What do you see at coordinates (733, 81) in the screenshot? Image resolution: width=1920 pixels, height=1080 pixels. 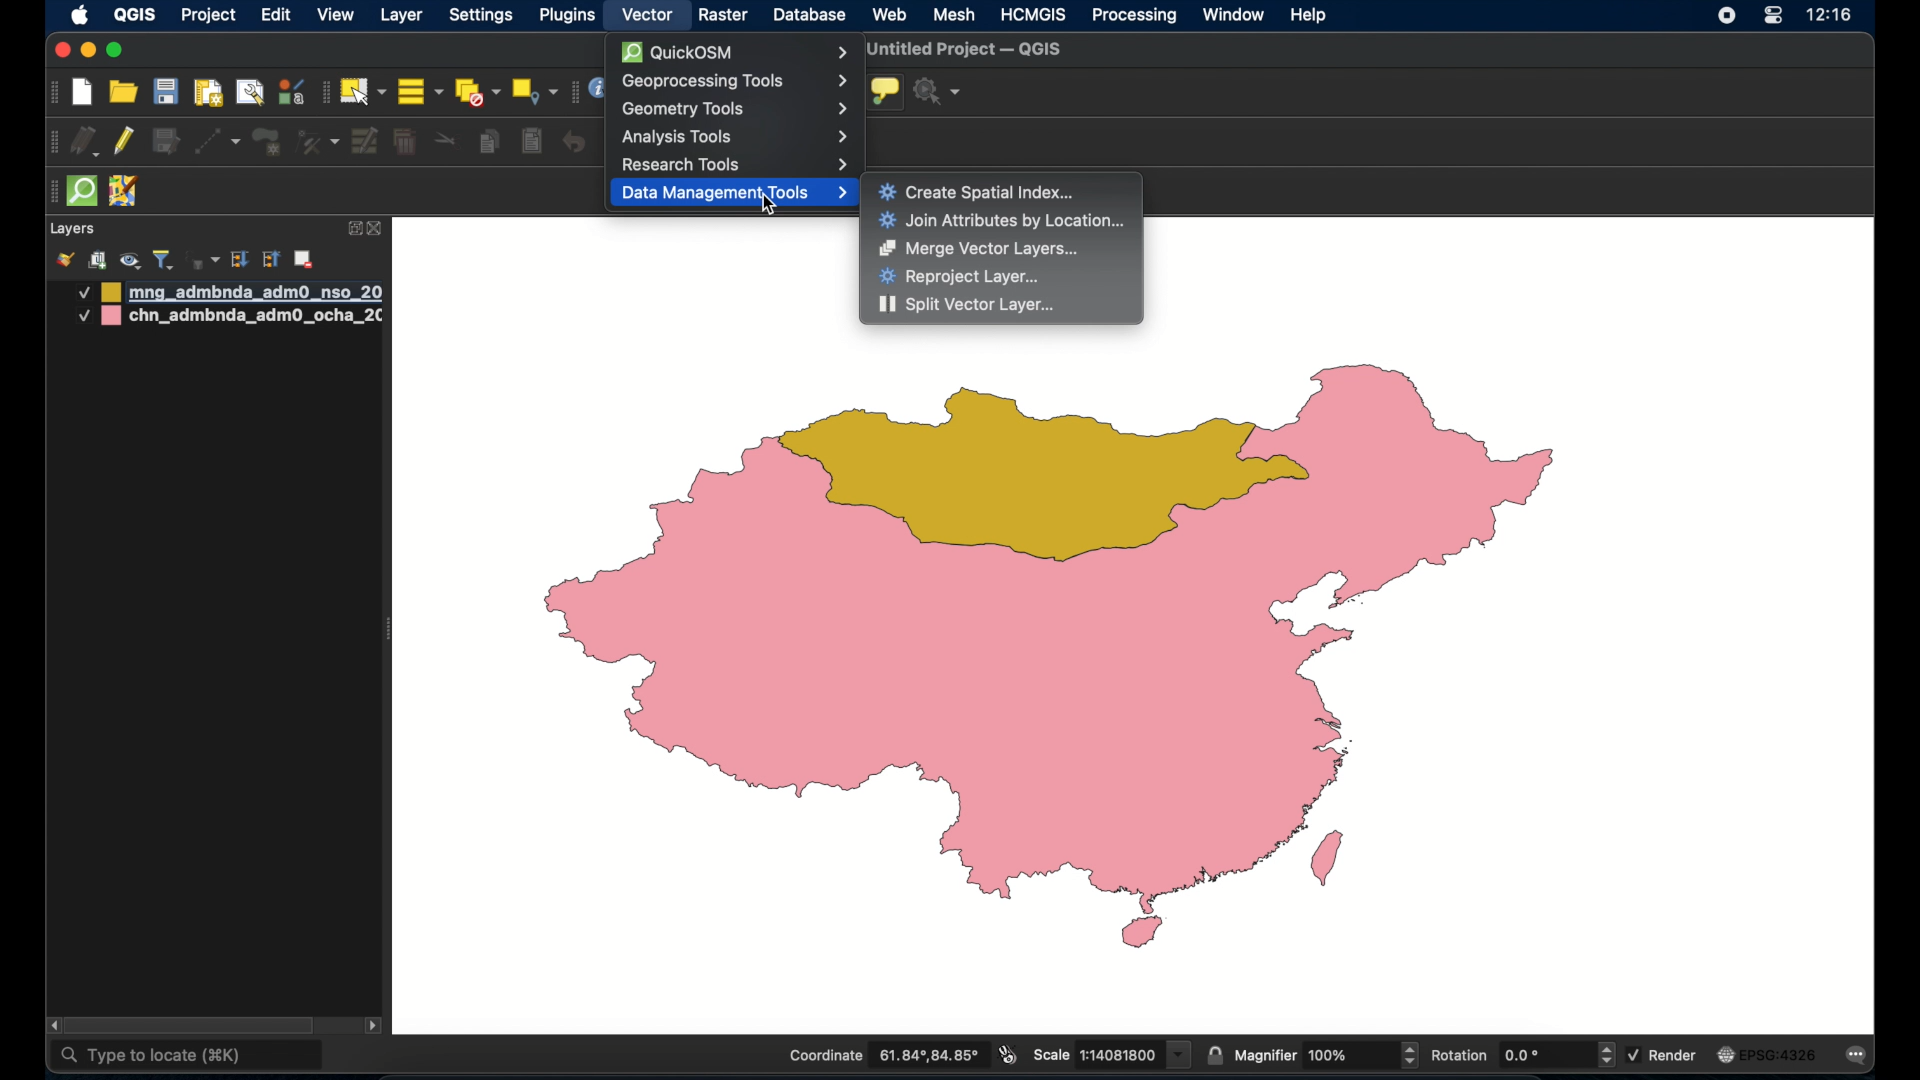 I see `geoprocessing tools` at bounding box center [733, 81].